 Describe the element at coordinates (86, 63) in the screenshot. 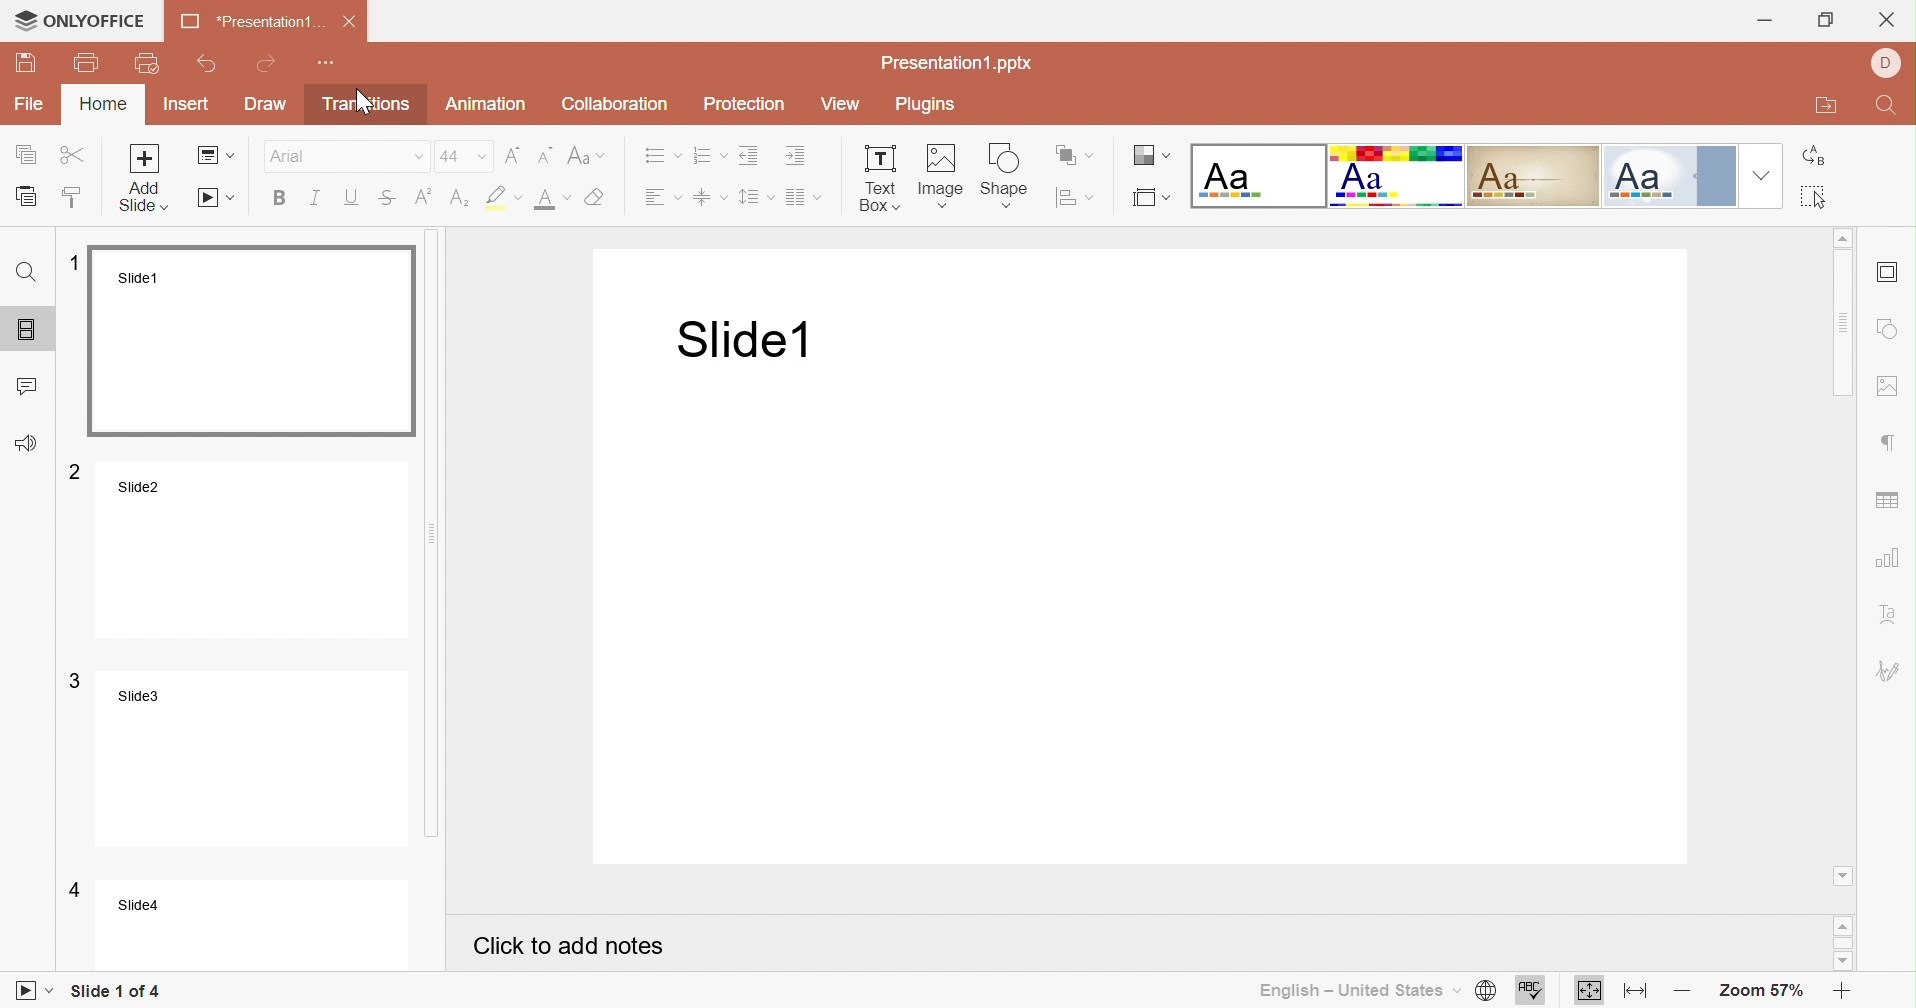

I see `Print file` at that location.